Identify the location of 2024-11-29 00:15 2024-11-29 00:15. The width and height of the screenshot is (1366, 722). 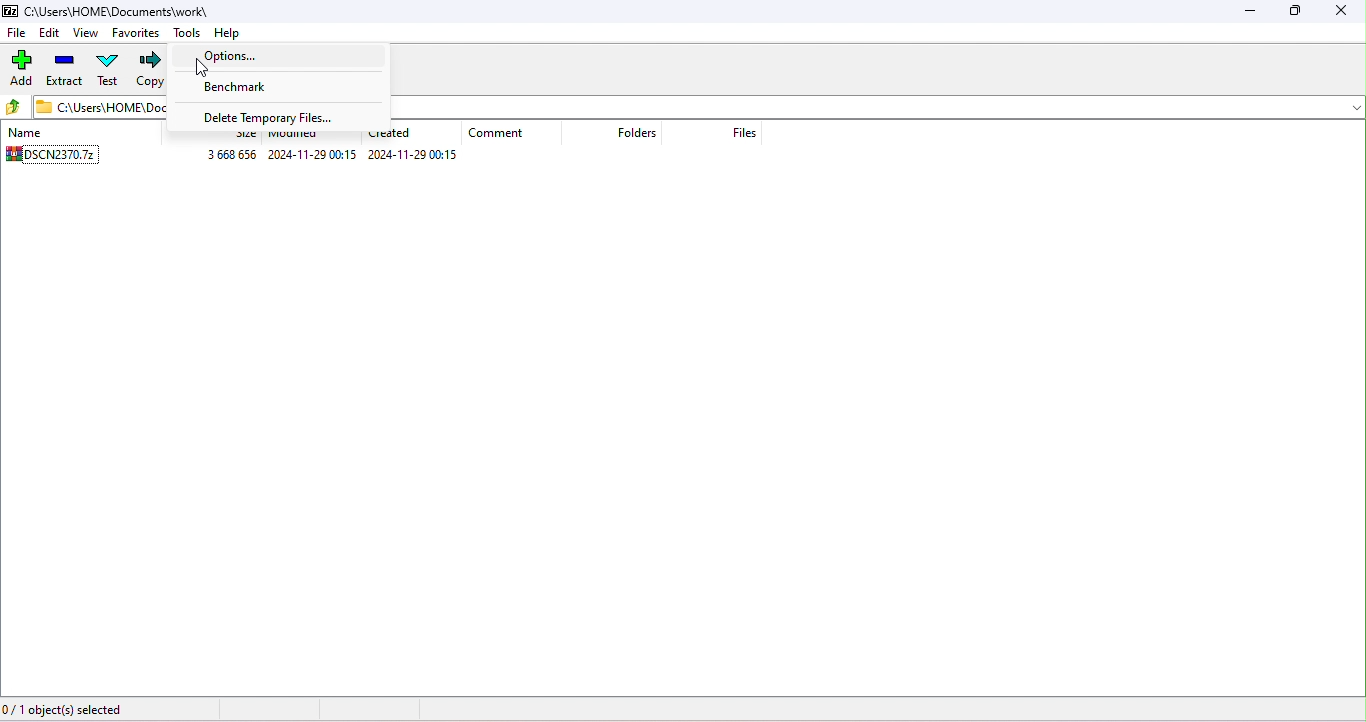
(367, 158).